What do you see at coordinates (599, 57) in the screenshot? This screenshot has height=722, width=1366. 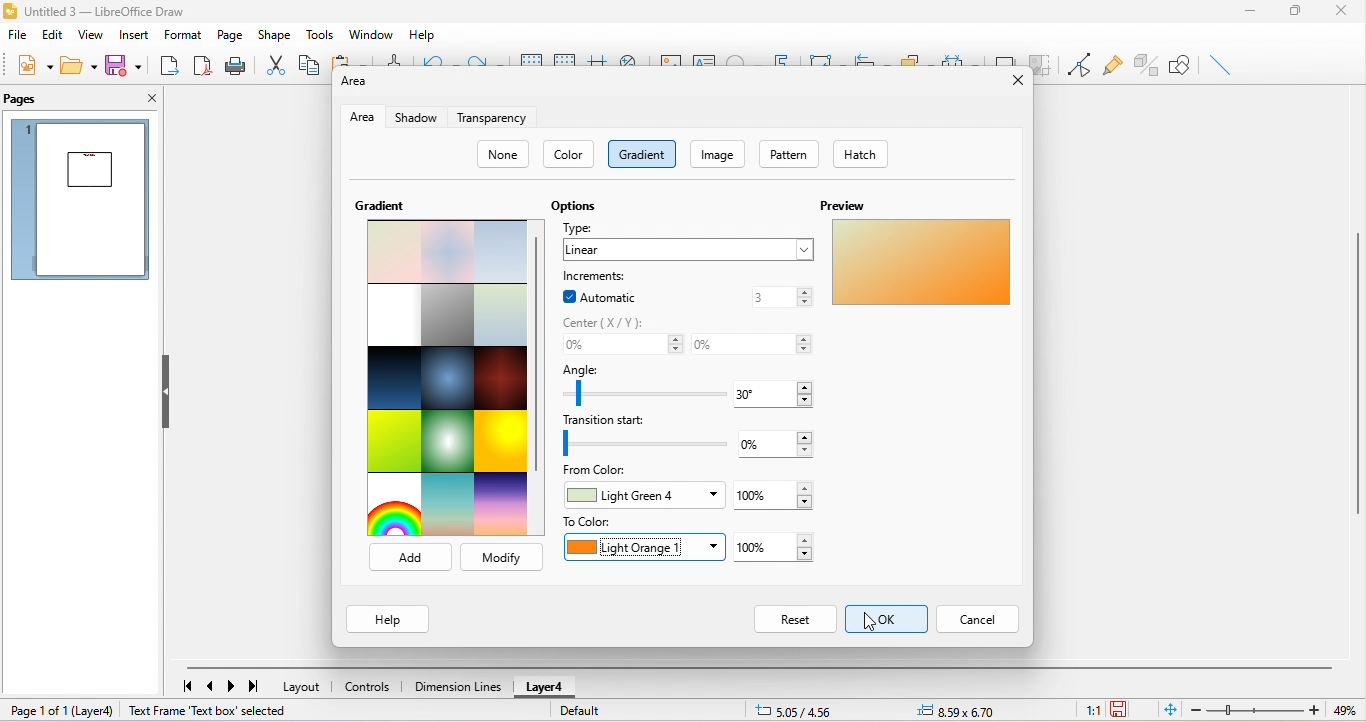 I see `helpline while moving` at bounding box center [599, 57].